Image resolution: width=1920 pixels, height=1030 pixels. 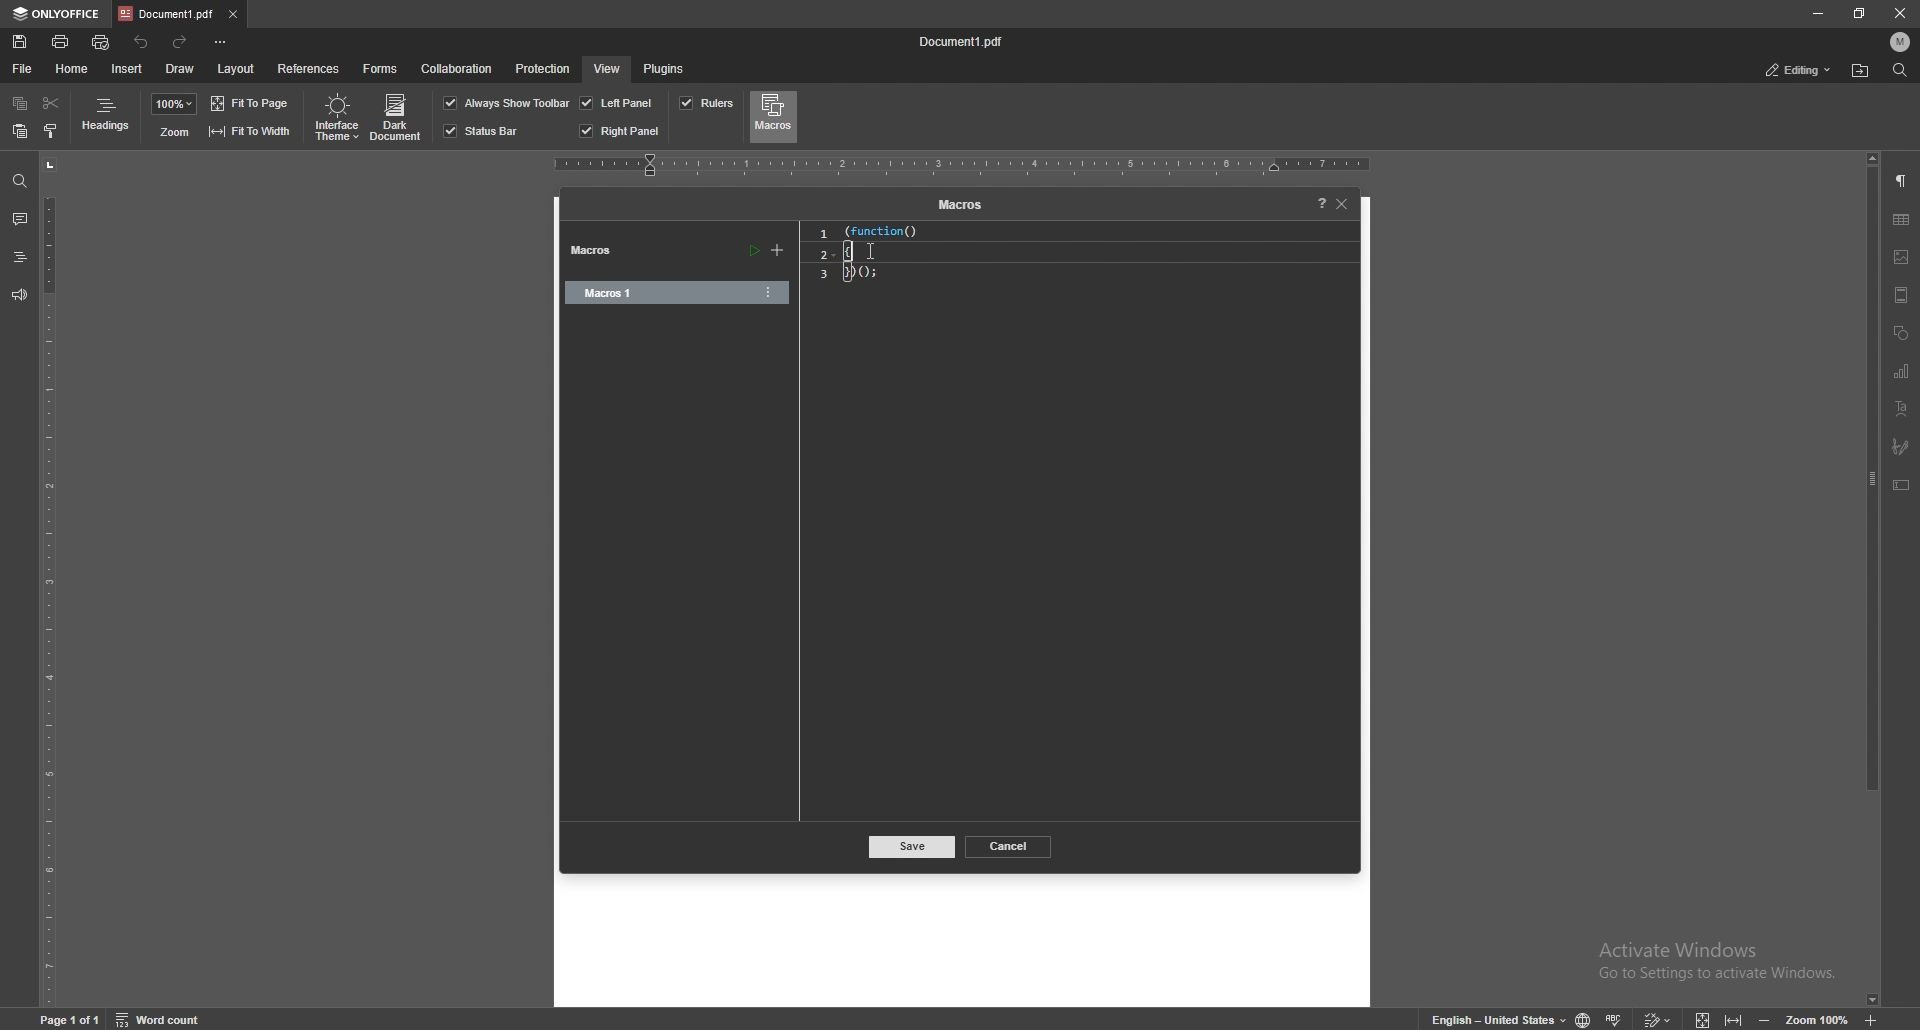 I want to click on vertical scale, so click(x=49, y=579).